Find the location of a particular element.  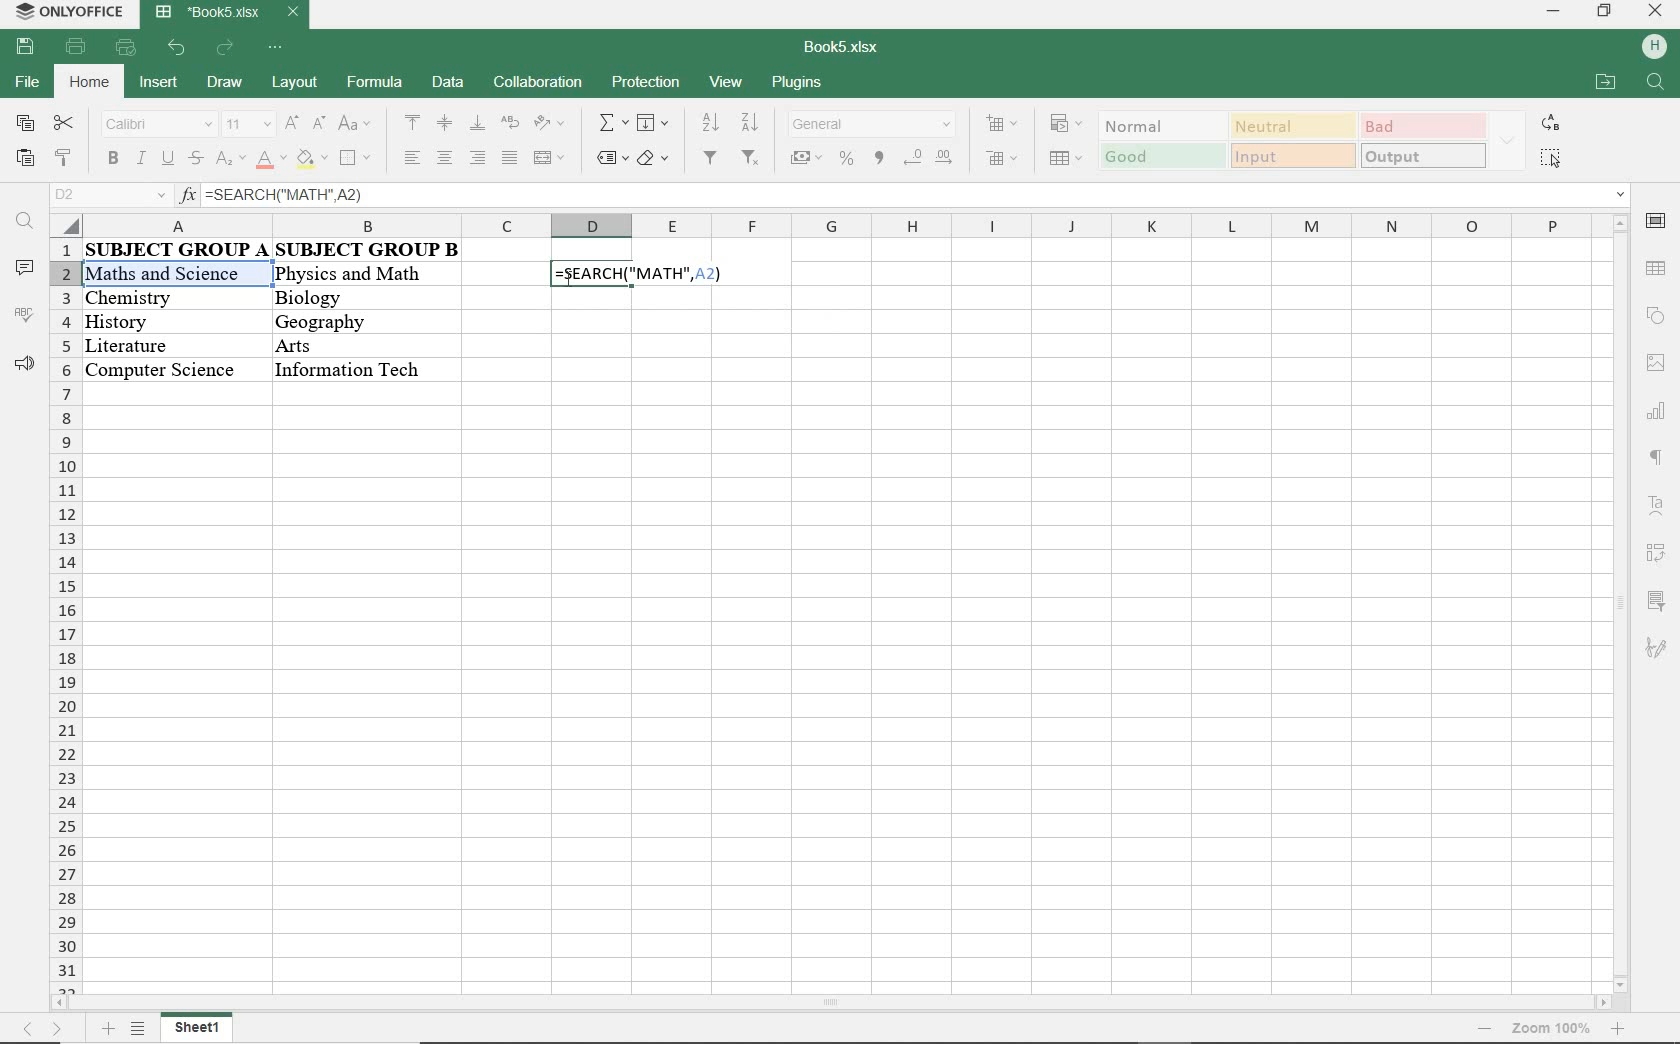

sort ascending is located at coordinates (708, 123).